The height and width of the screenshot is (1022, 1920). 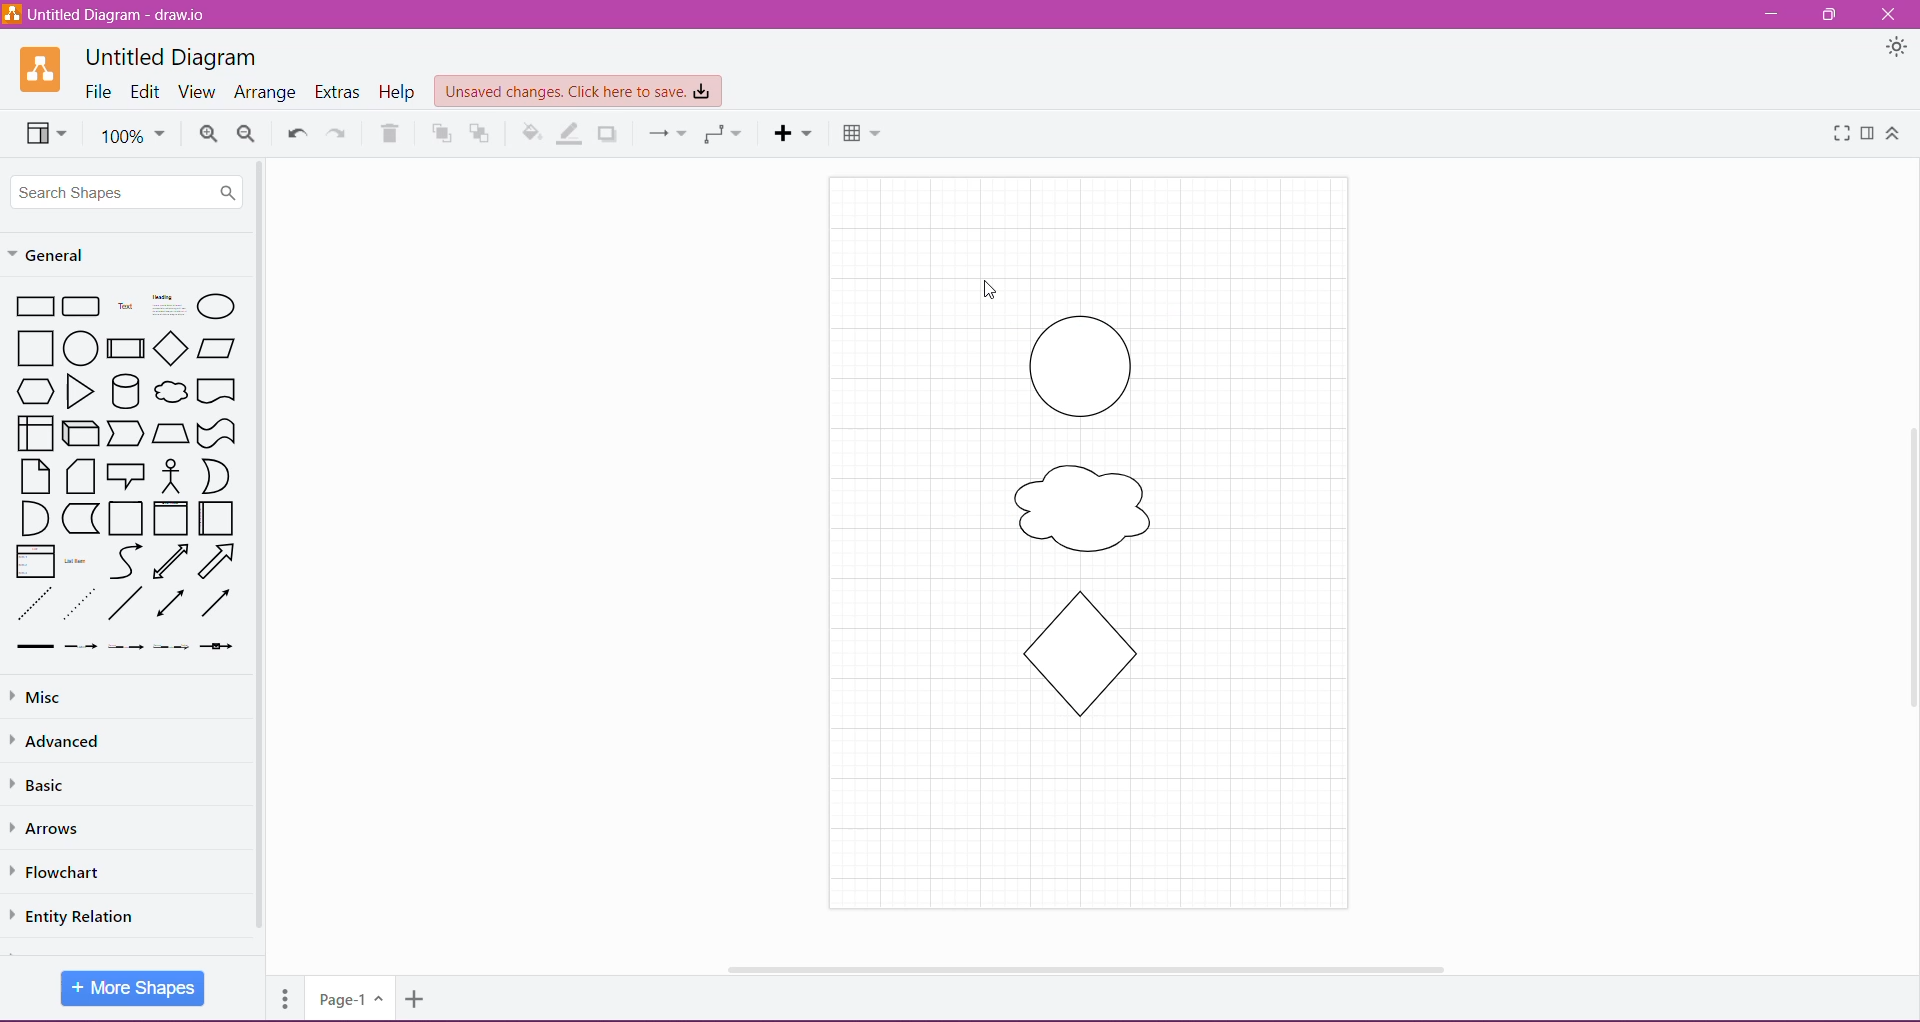 What do you see at coordinates (1080, 963) in the screenshot?
I see `Horizontal Scroll Bar` at bounding box center [1080, 963].